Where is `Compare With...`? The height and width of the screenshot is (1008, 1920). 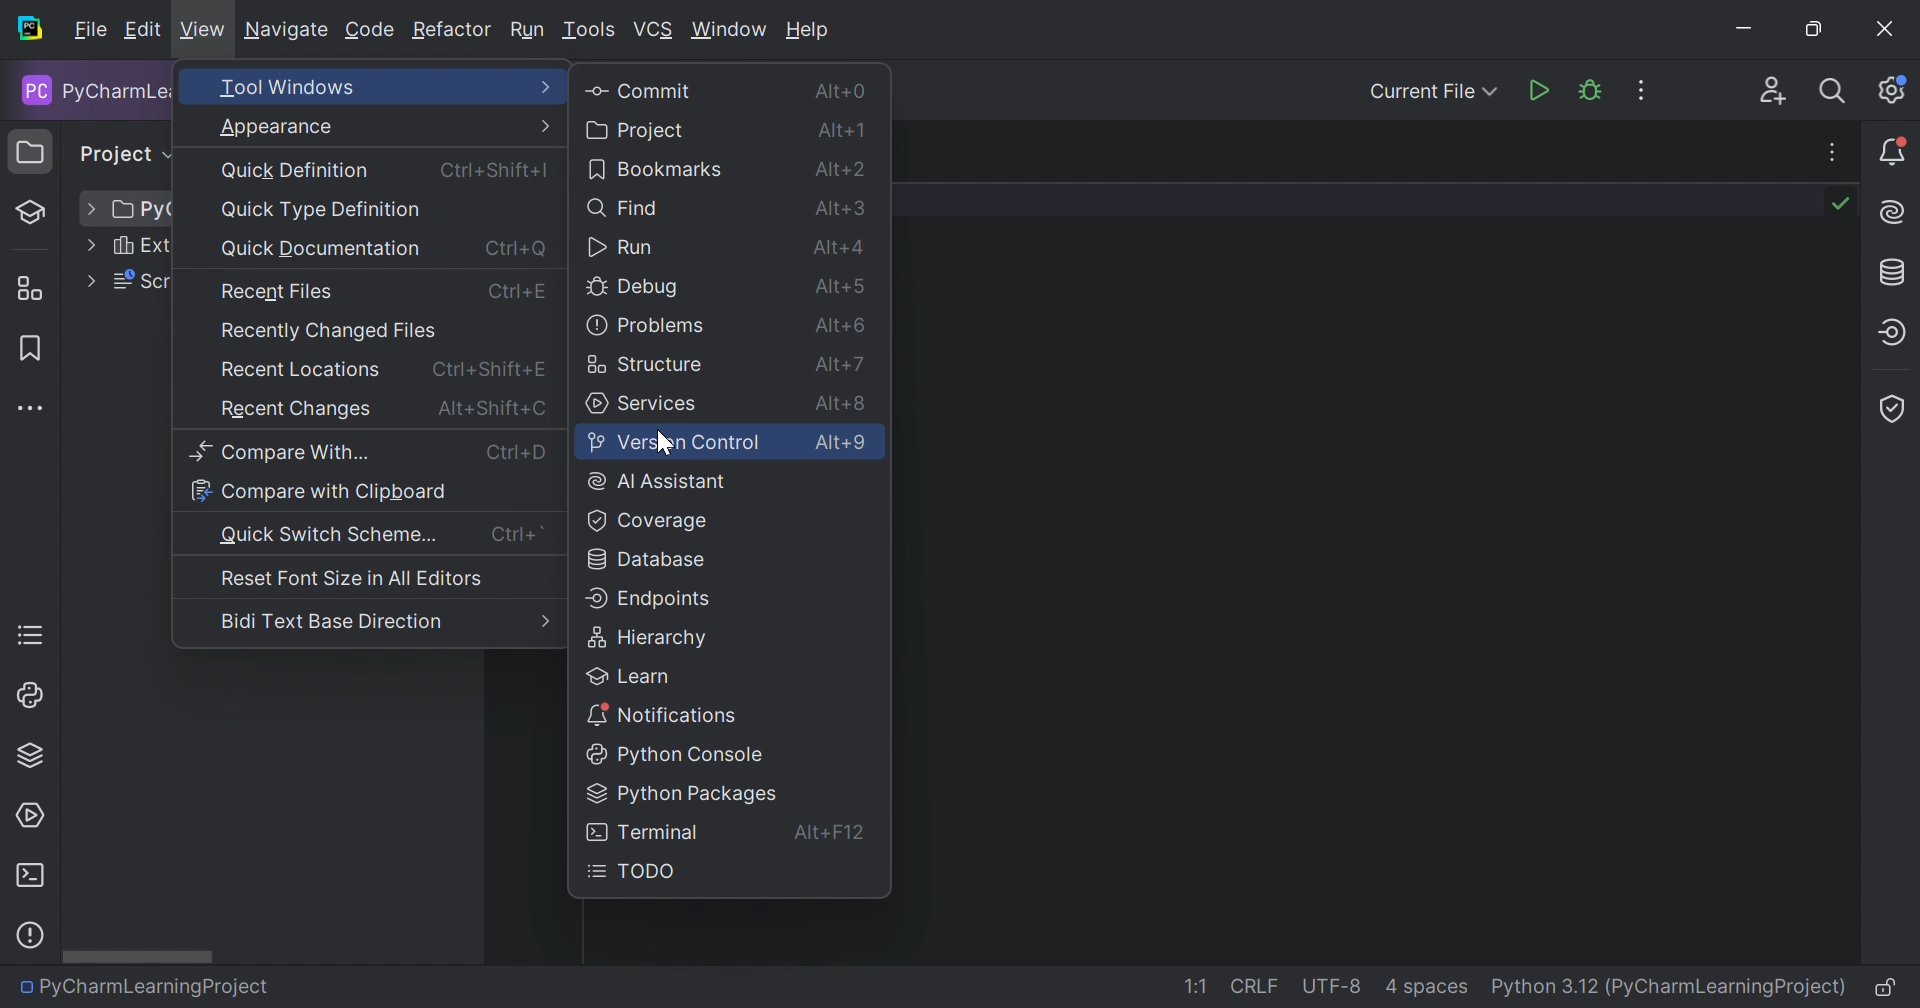
Compare With... is located at coordinates (278, 452).